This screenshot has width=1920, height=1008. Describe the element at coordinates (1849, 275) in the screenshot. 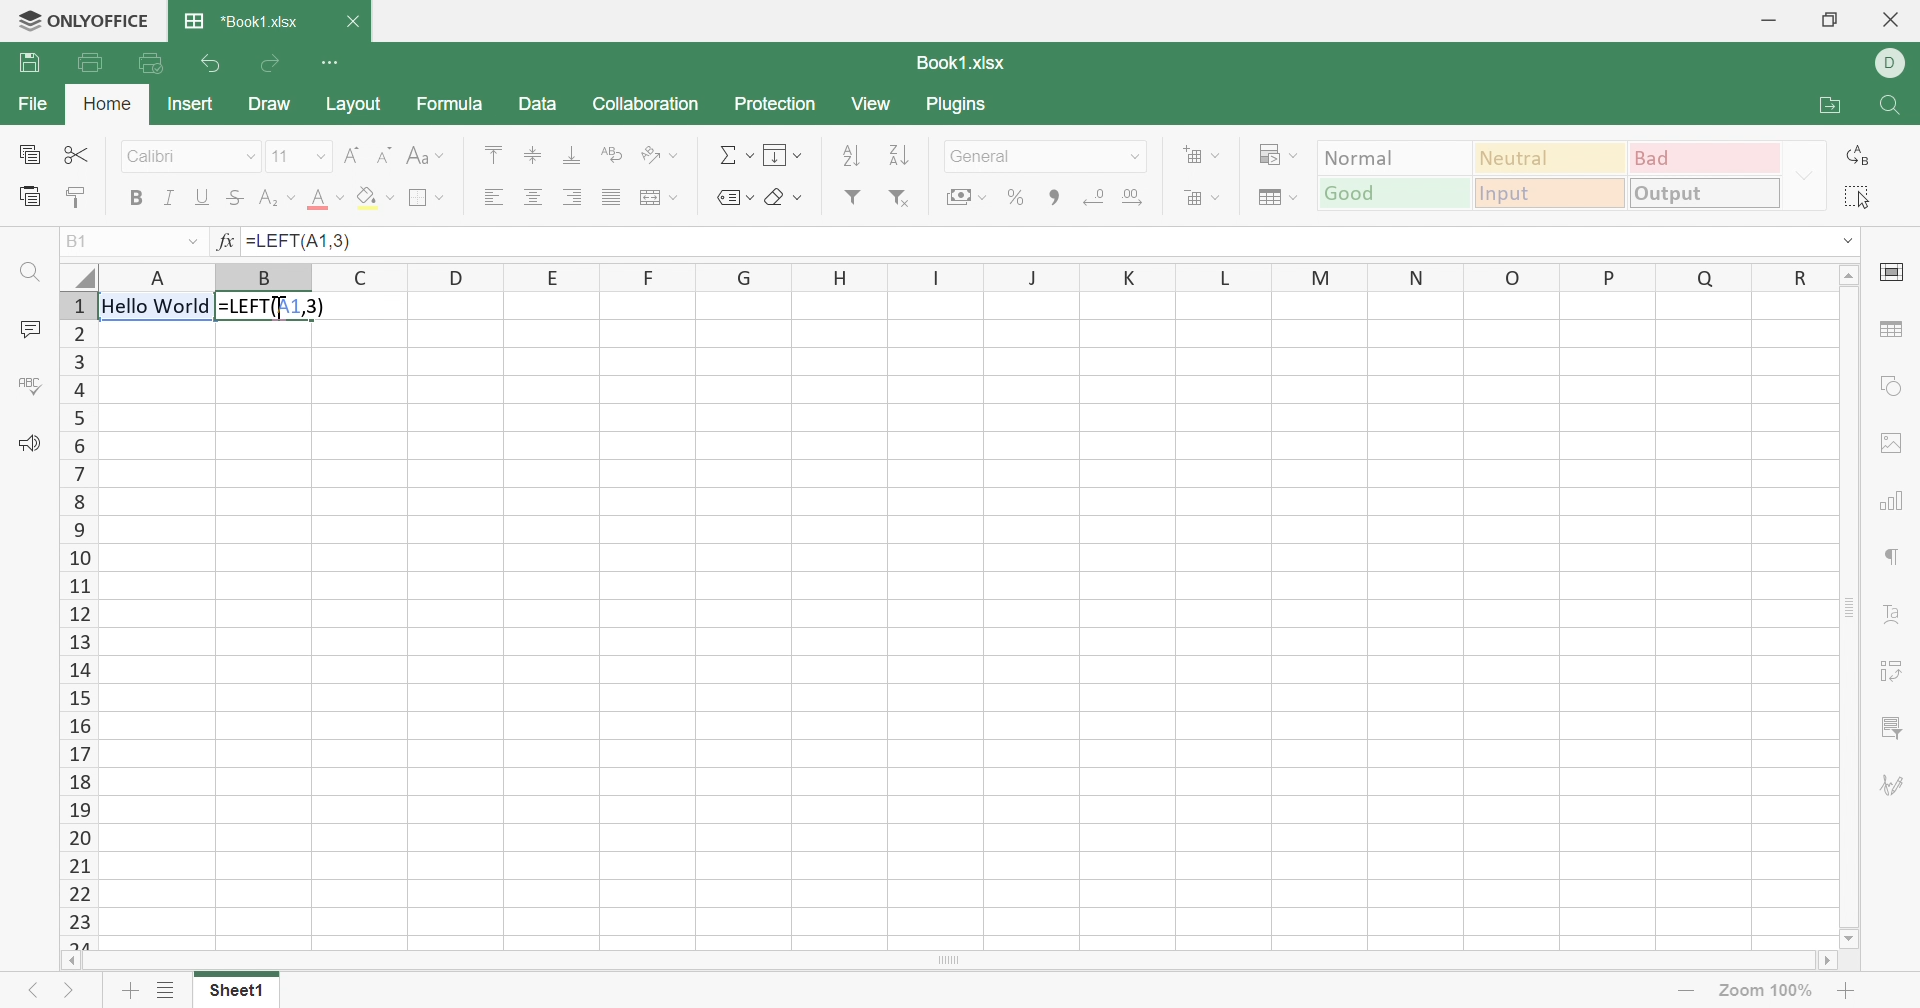

I see `Scroll up` at that location.